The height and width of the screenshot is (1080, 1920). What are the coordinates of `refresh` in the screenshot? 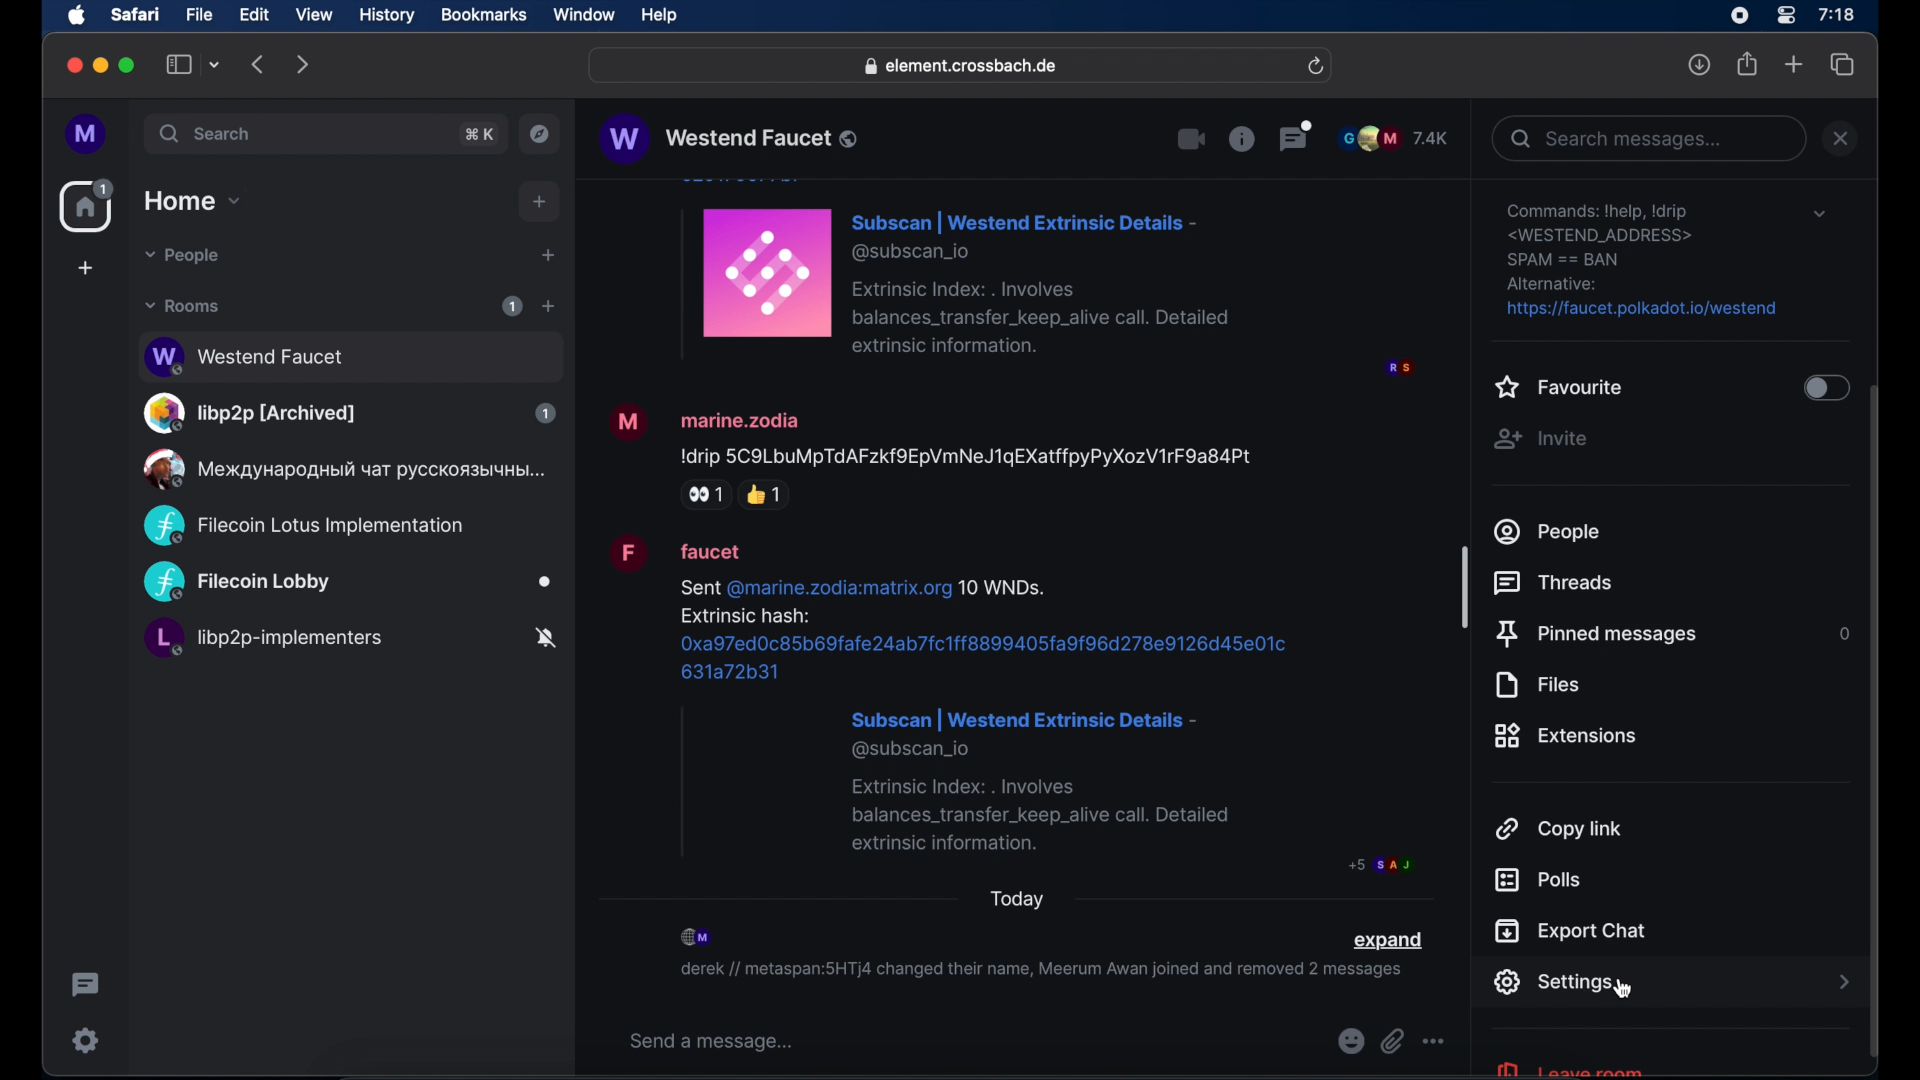 It's located at (1315, 67).